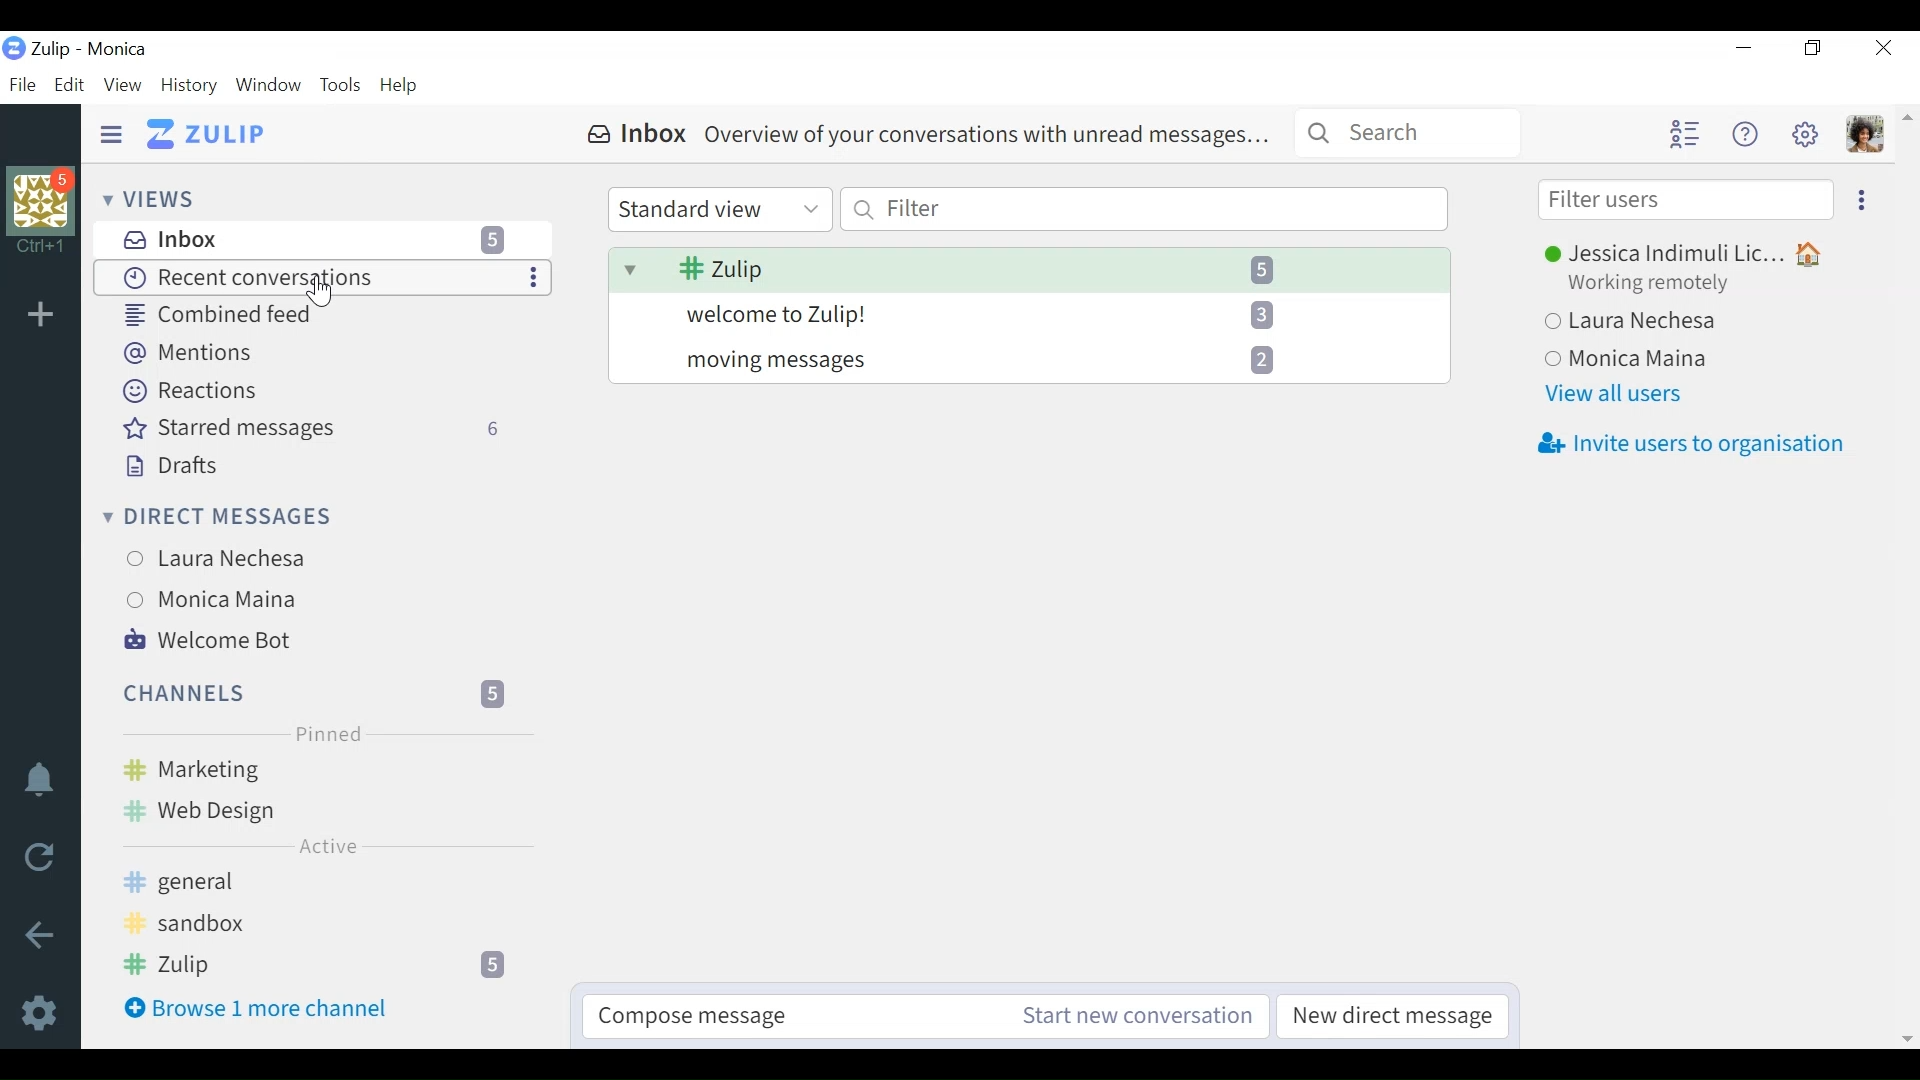  Describe the element at coordinates (311, 693) in the screenshot. I see `Channels` at that location.